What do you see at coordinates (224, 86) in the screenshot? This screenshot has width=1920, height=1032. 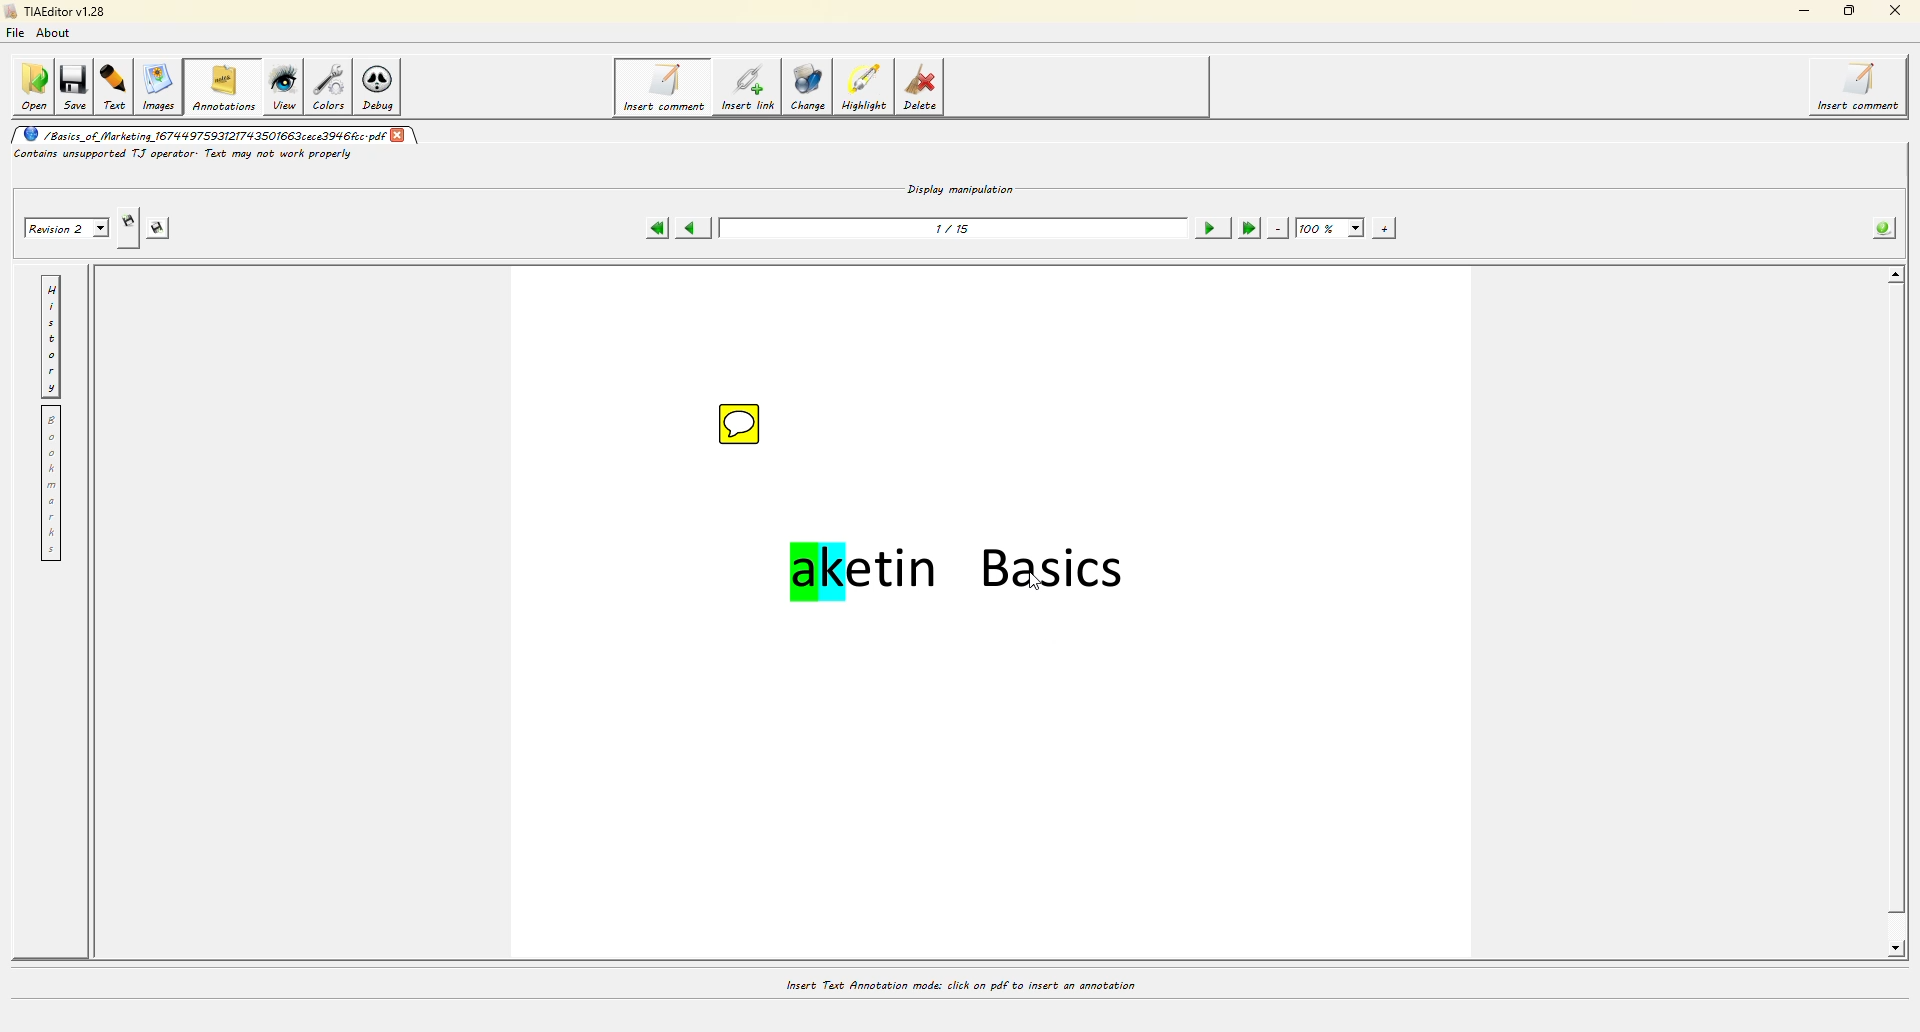 I see `annotations` at bounding box center [224, 86].